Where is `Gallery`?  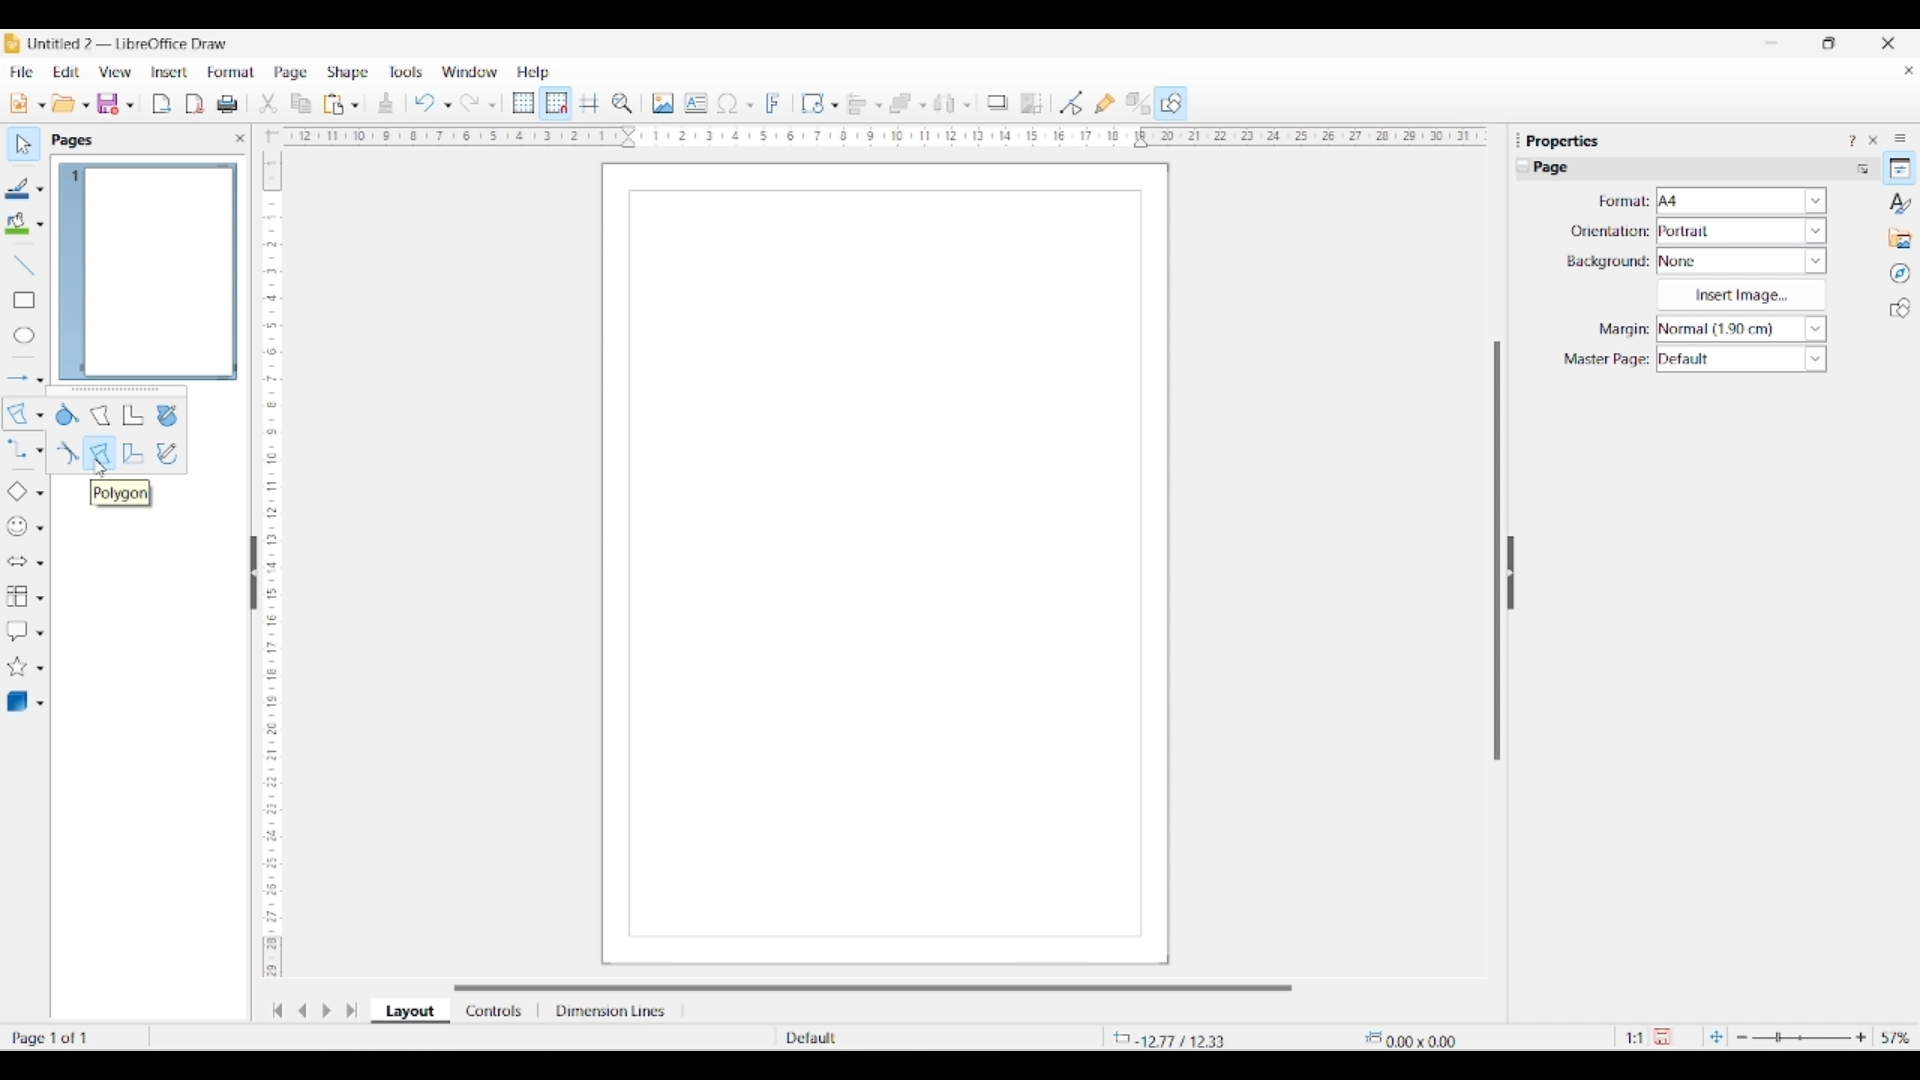
Gallery is located at coordinates (1900, 238).